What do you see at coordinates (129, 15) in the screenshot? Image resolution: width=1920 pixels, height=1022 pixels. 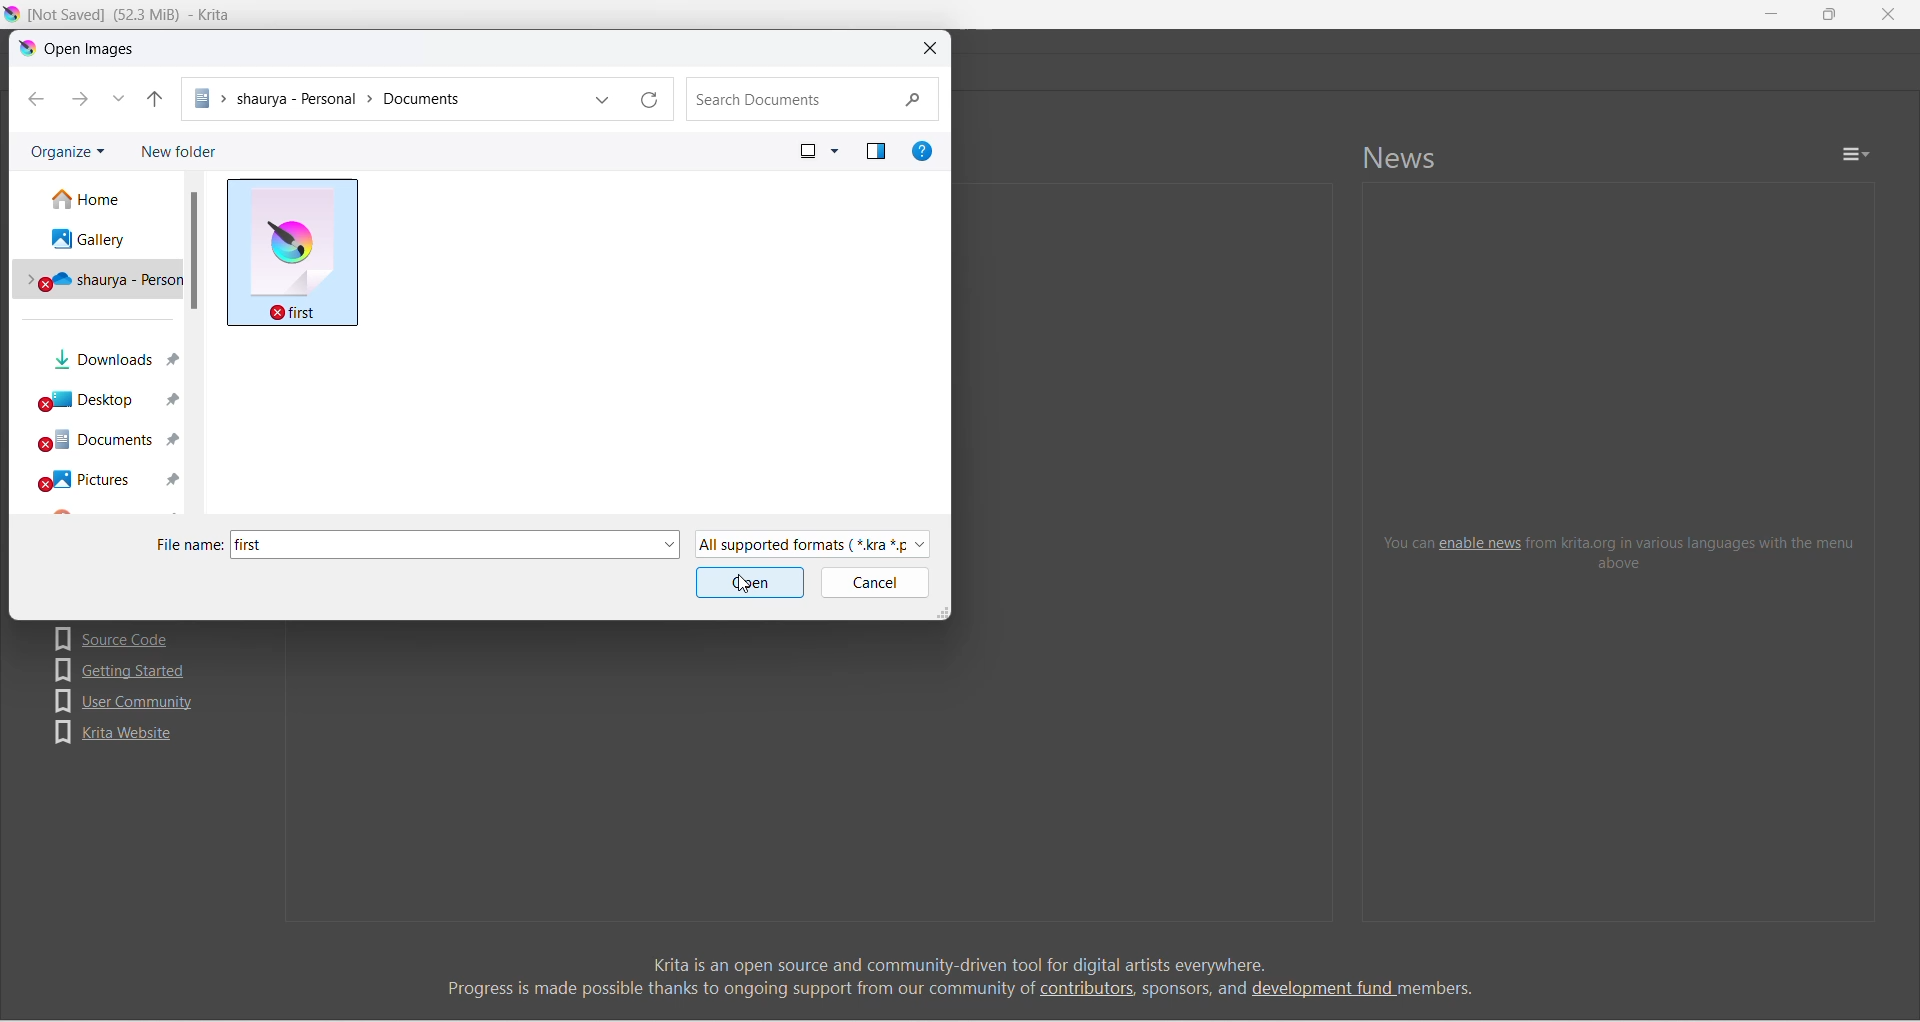 I see `Software name, file name and size` at bounding box center [129, 15].